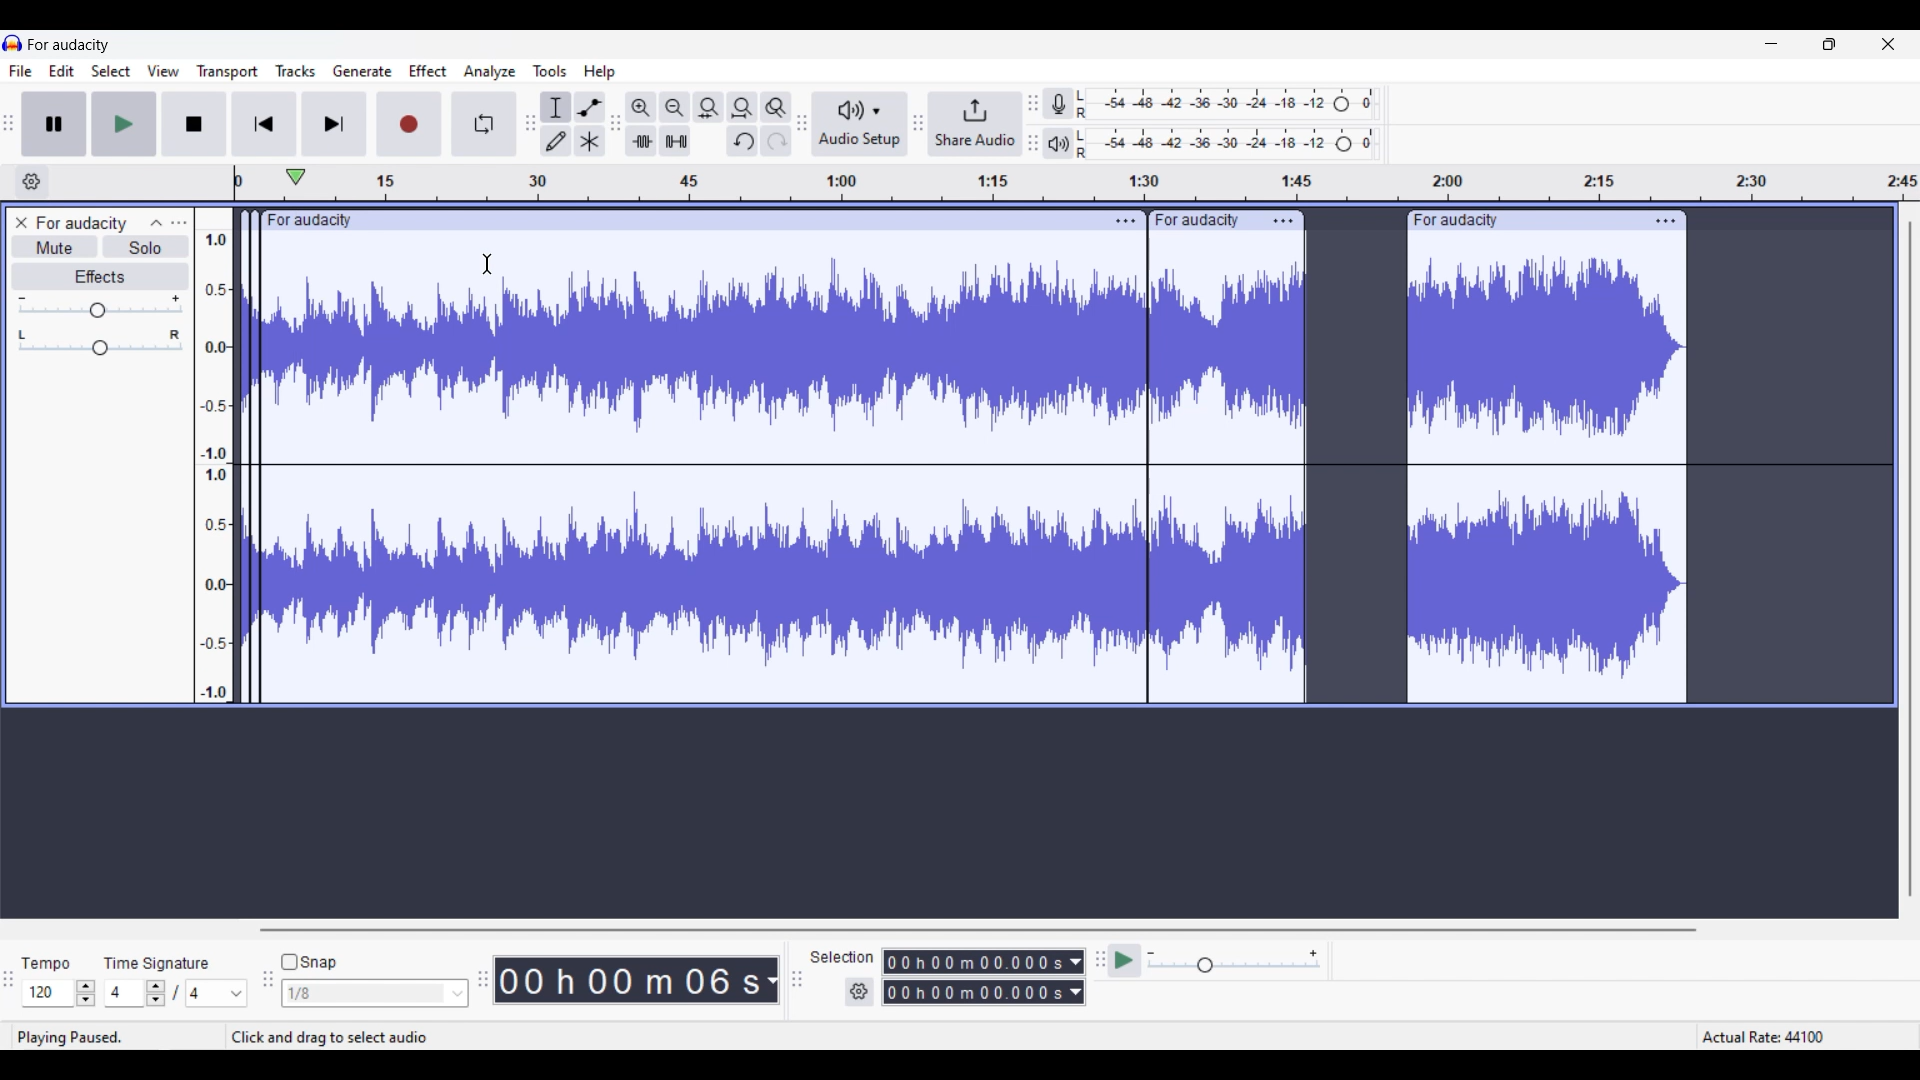  I want to click on Solo, so click(146, 247).